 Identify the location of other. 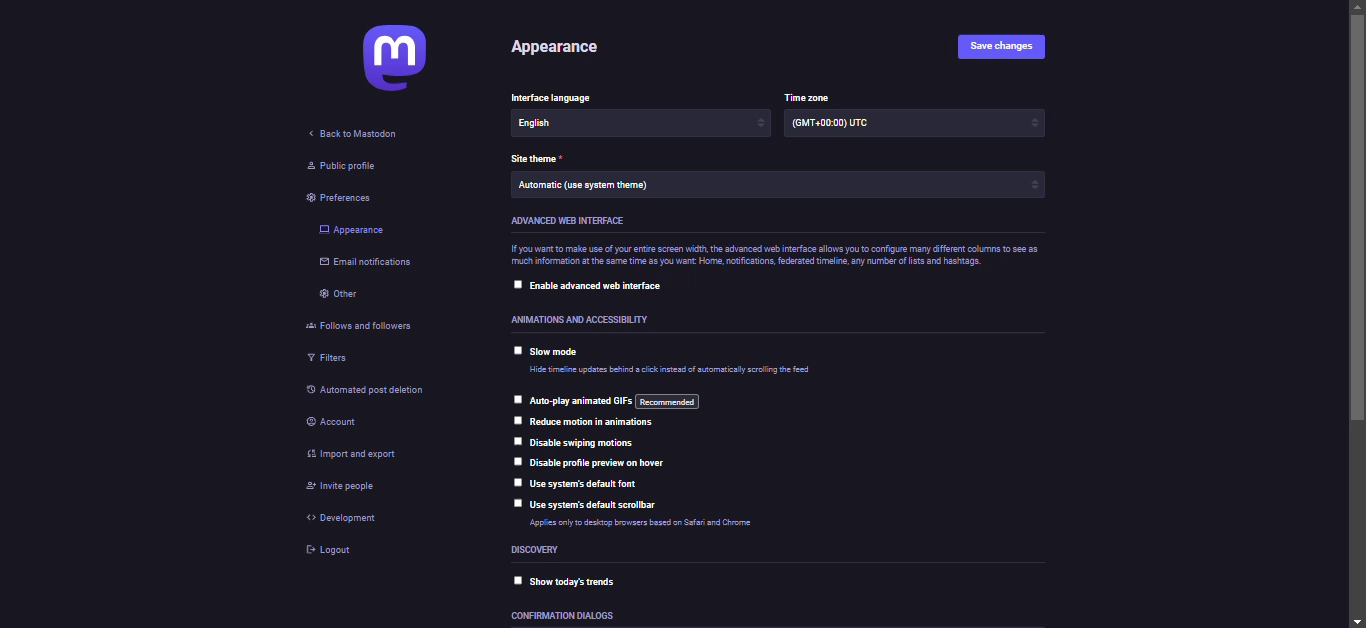
(342, 294).